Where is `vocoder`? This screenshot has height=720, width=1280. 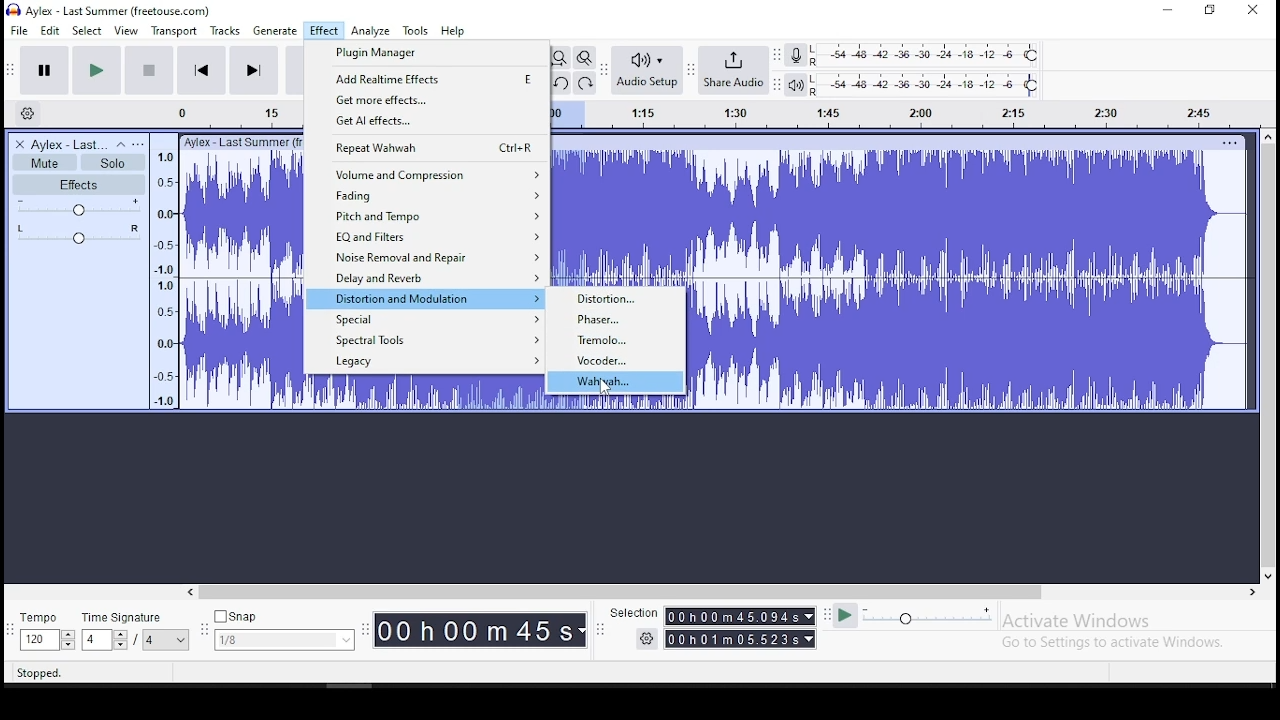 vocoder is located at coordinates (618, 361).